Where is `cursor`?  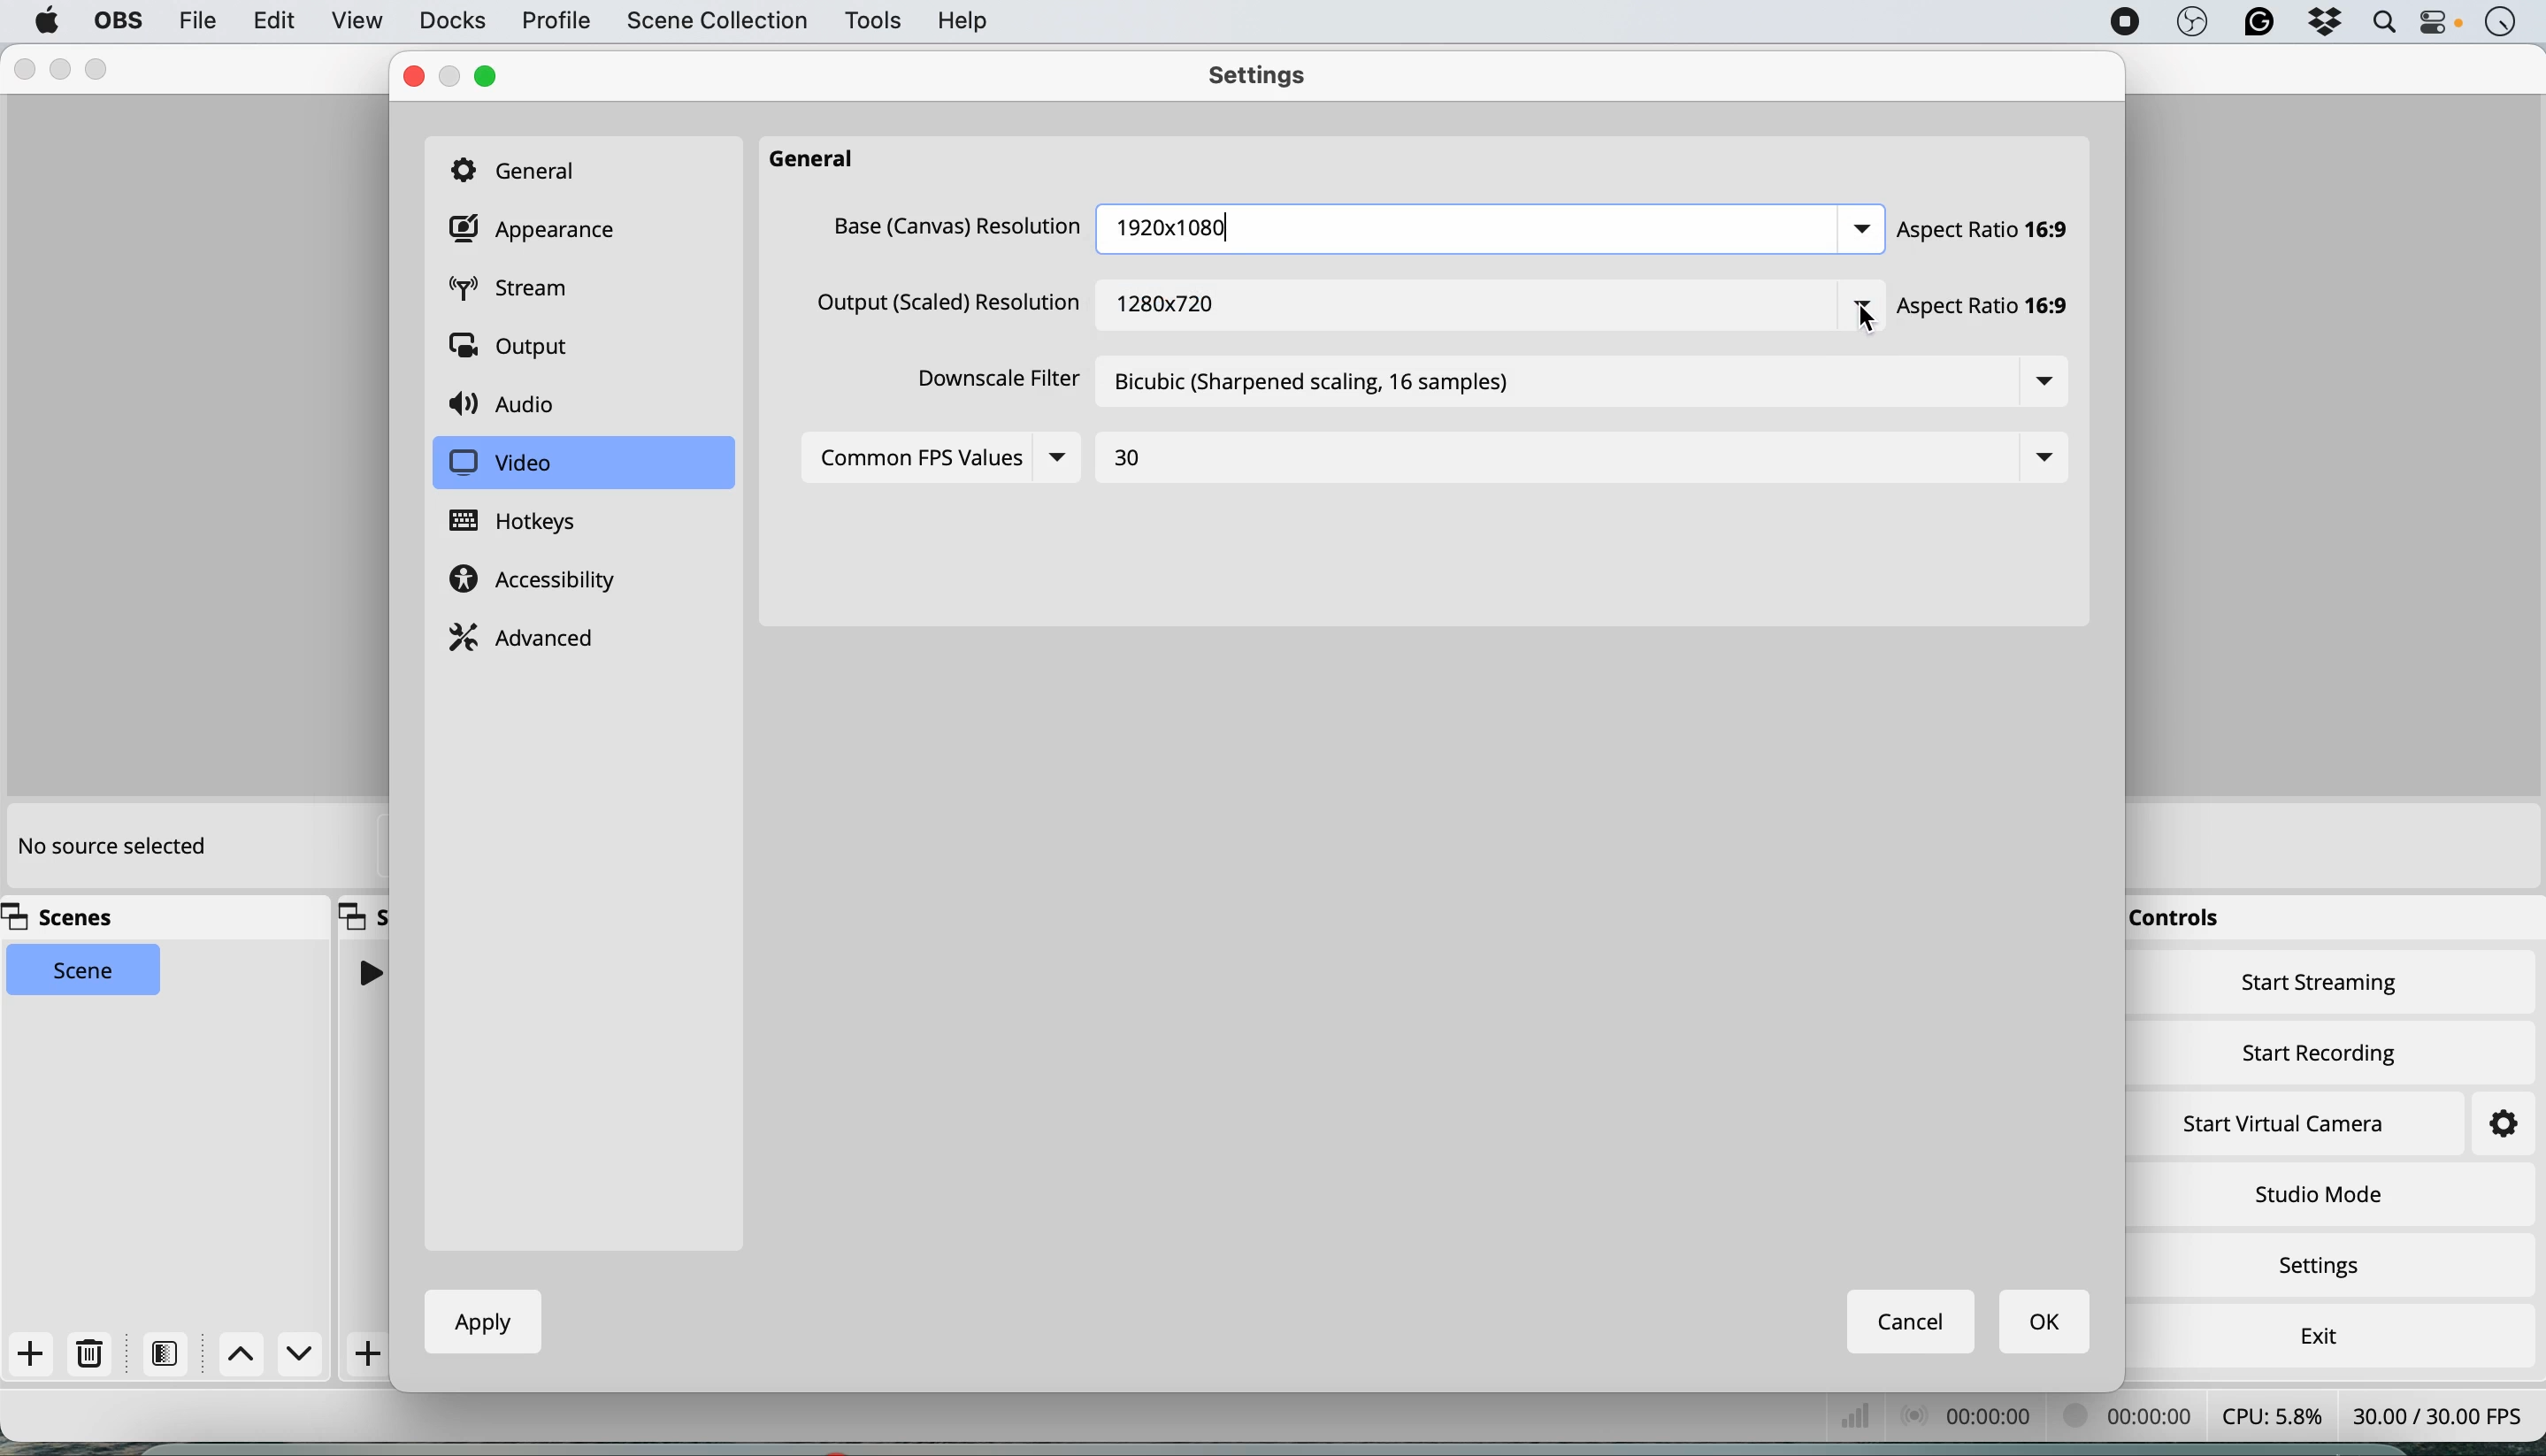 cursor is located at coordinates (1869, 322).